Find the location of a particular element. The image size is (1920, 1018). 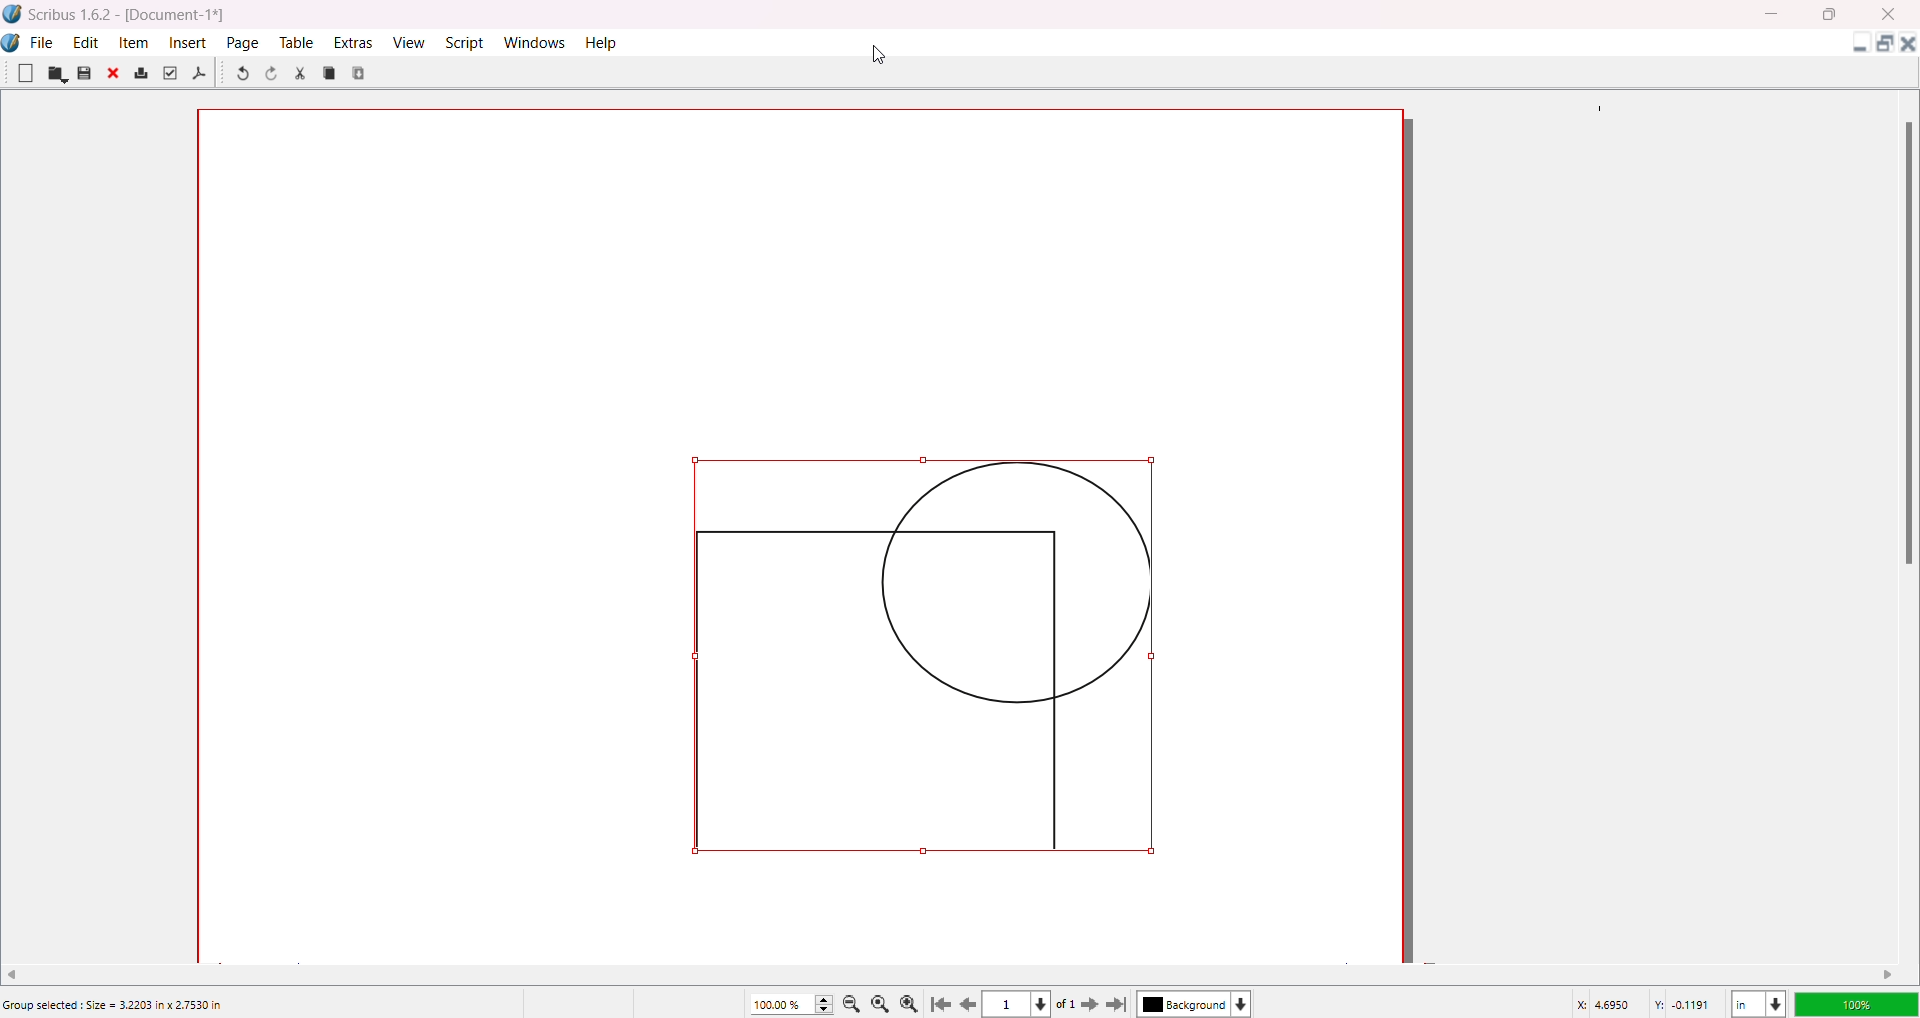

Zoom to 100 is located at coordinates (884, 1002).